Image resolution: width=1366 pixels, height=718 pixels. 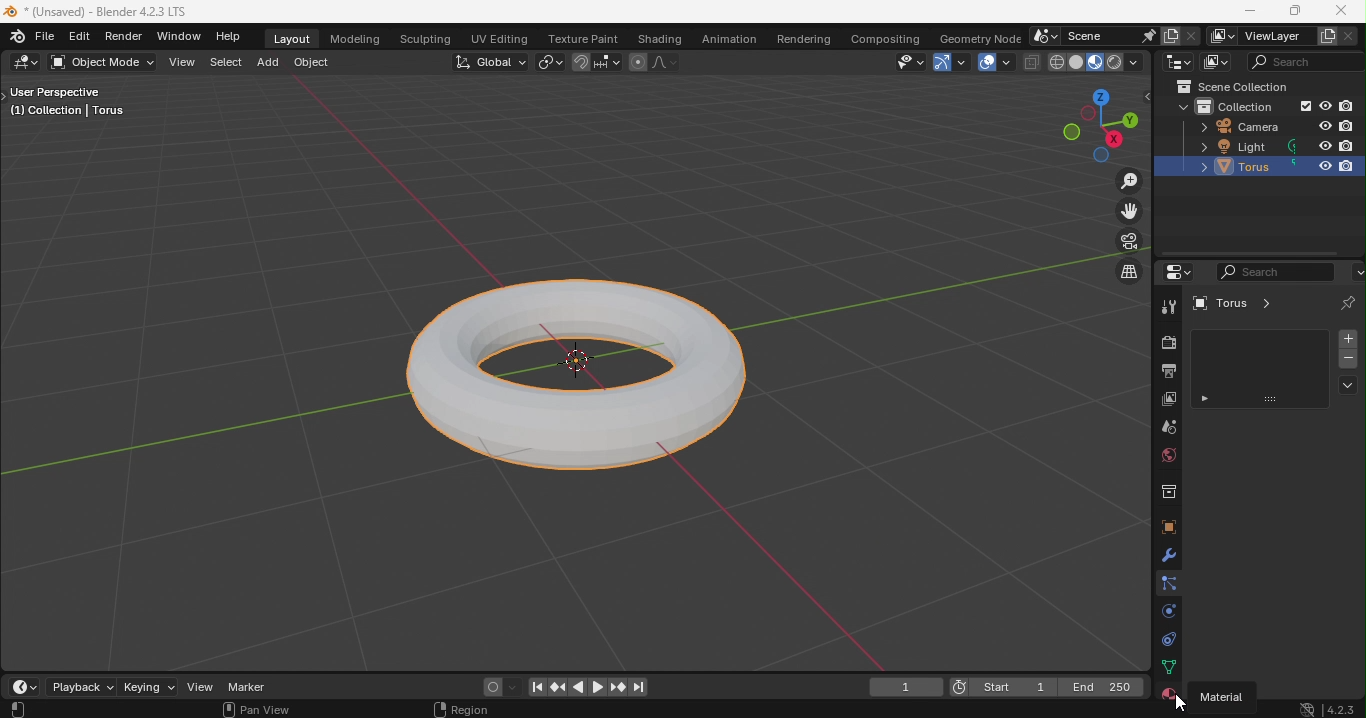 What do you see at coordinates (952, 63) in the screenshot?
I see `Show gizmo` at bounding box center [952, 63].